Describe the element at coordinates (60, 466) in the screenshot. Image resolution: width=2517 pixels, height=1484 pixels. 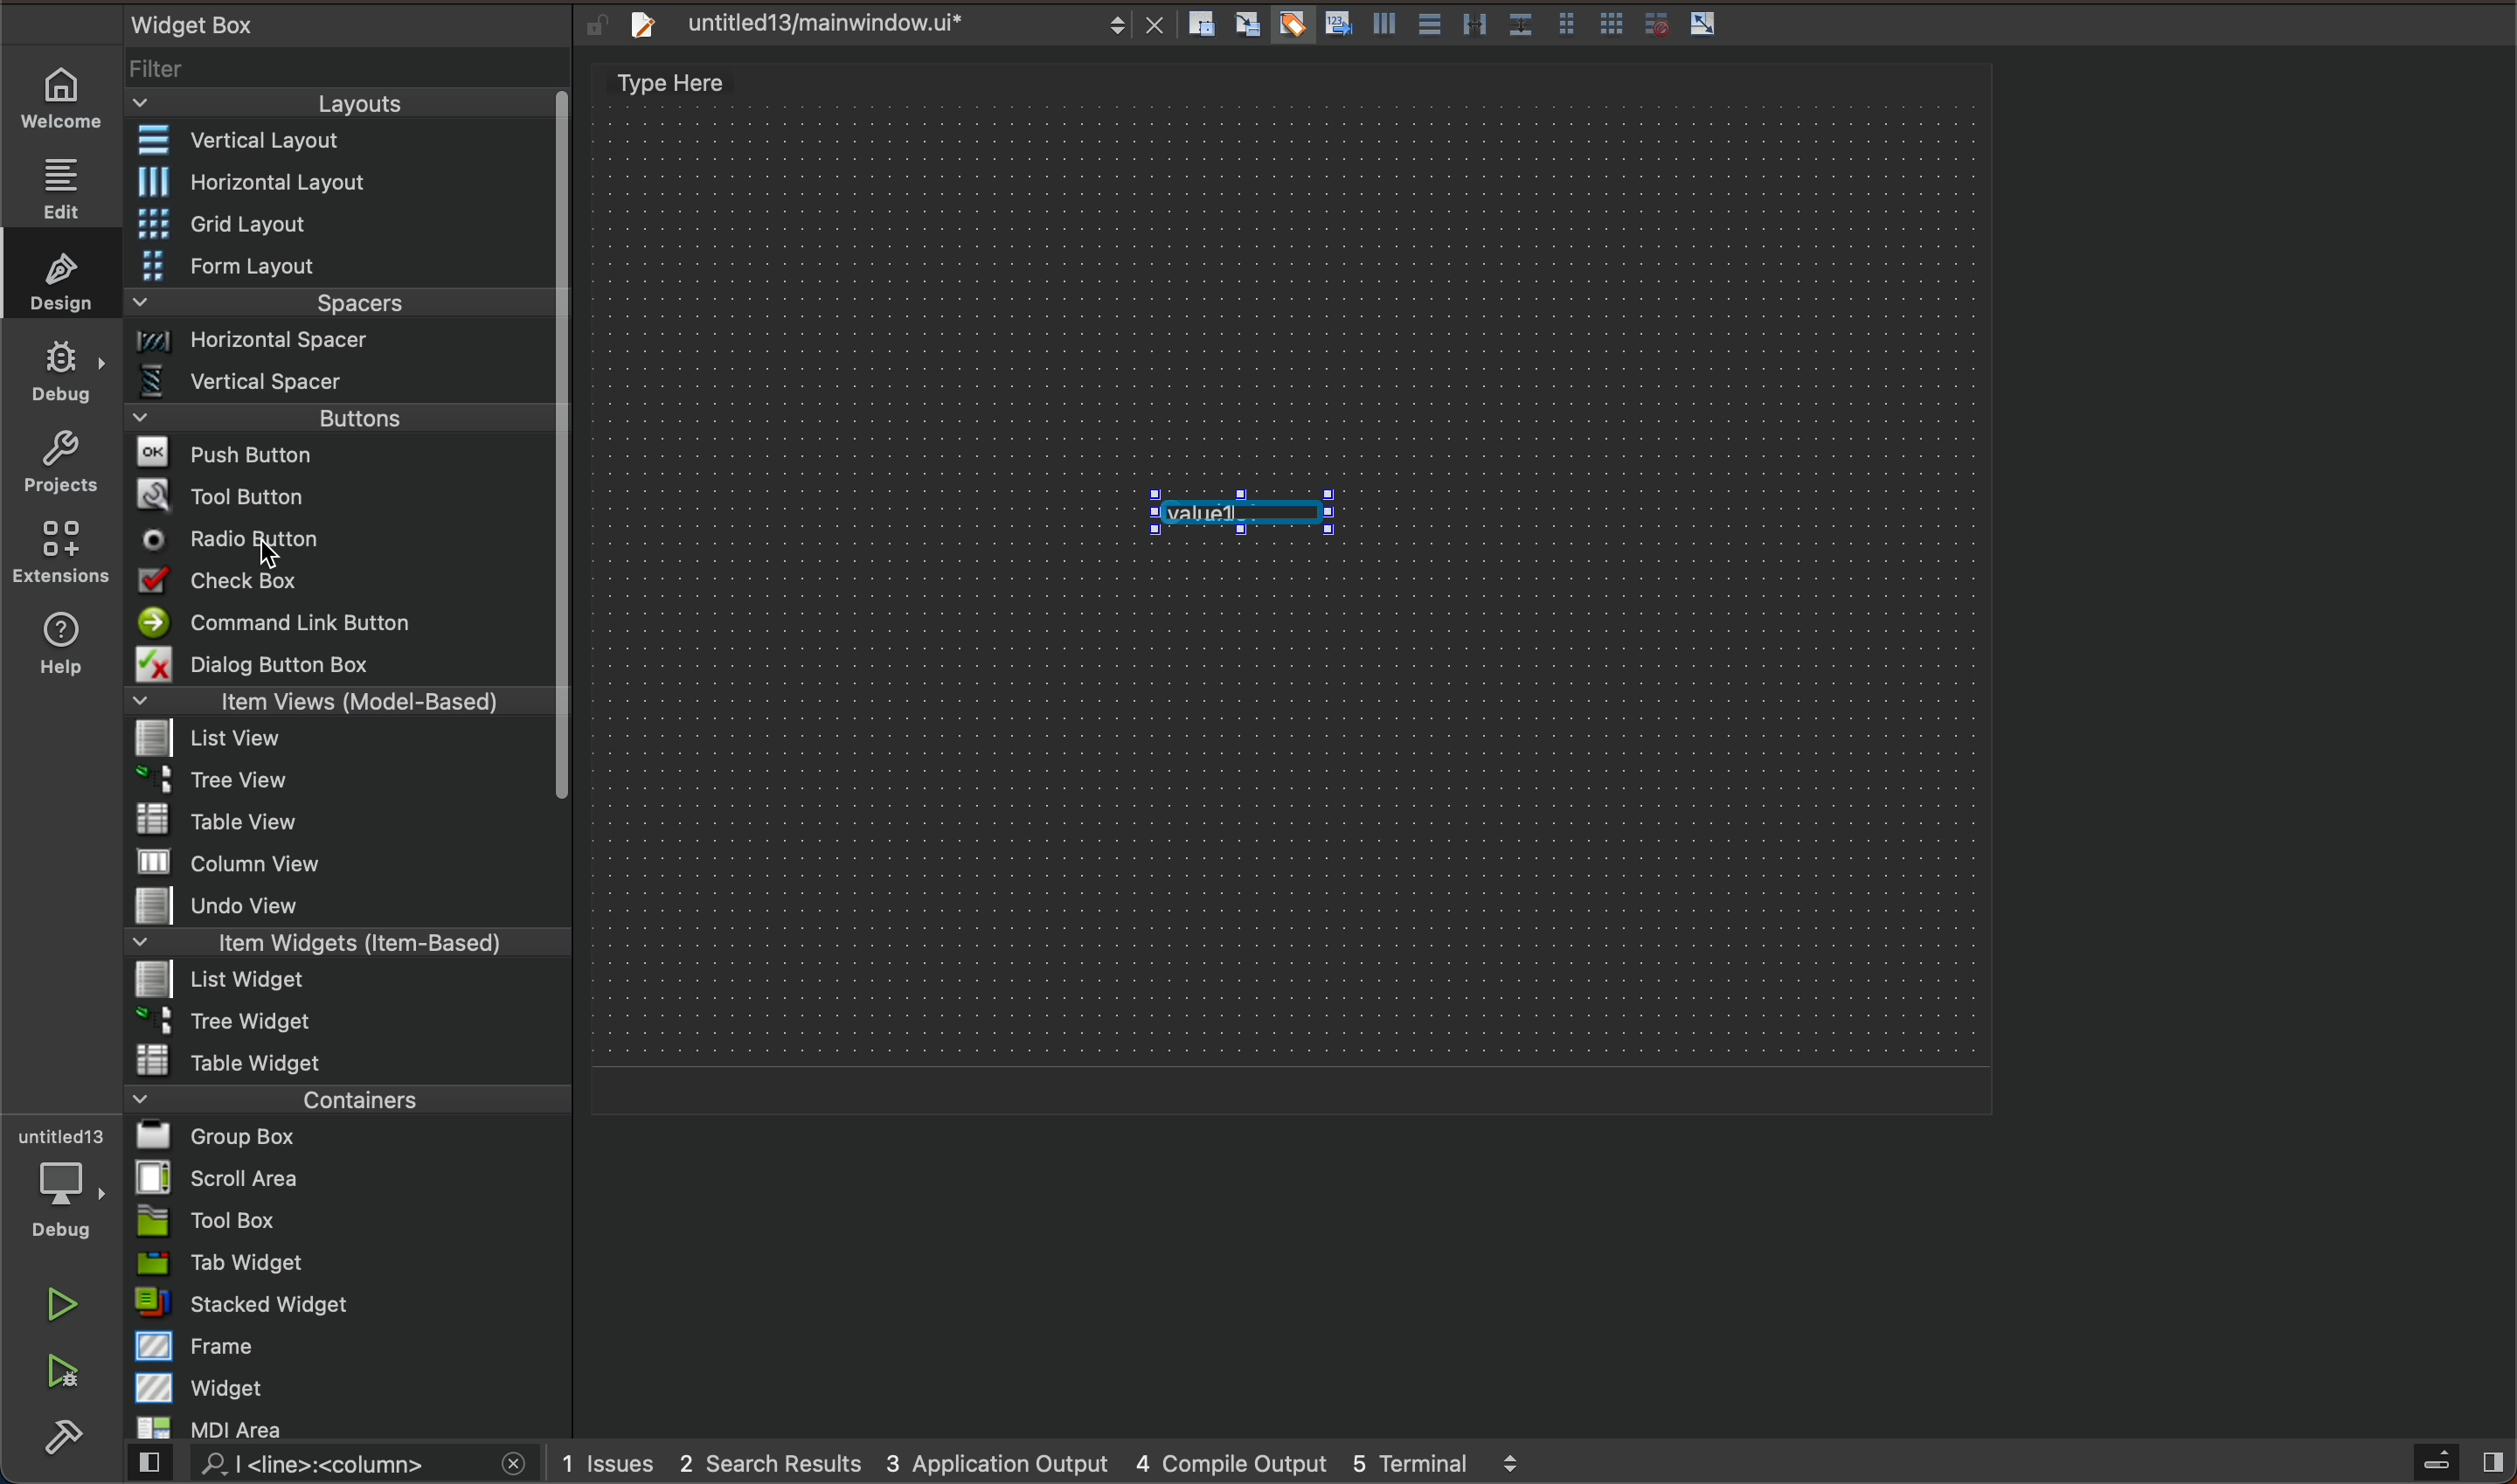
I see `projects` at that location.